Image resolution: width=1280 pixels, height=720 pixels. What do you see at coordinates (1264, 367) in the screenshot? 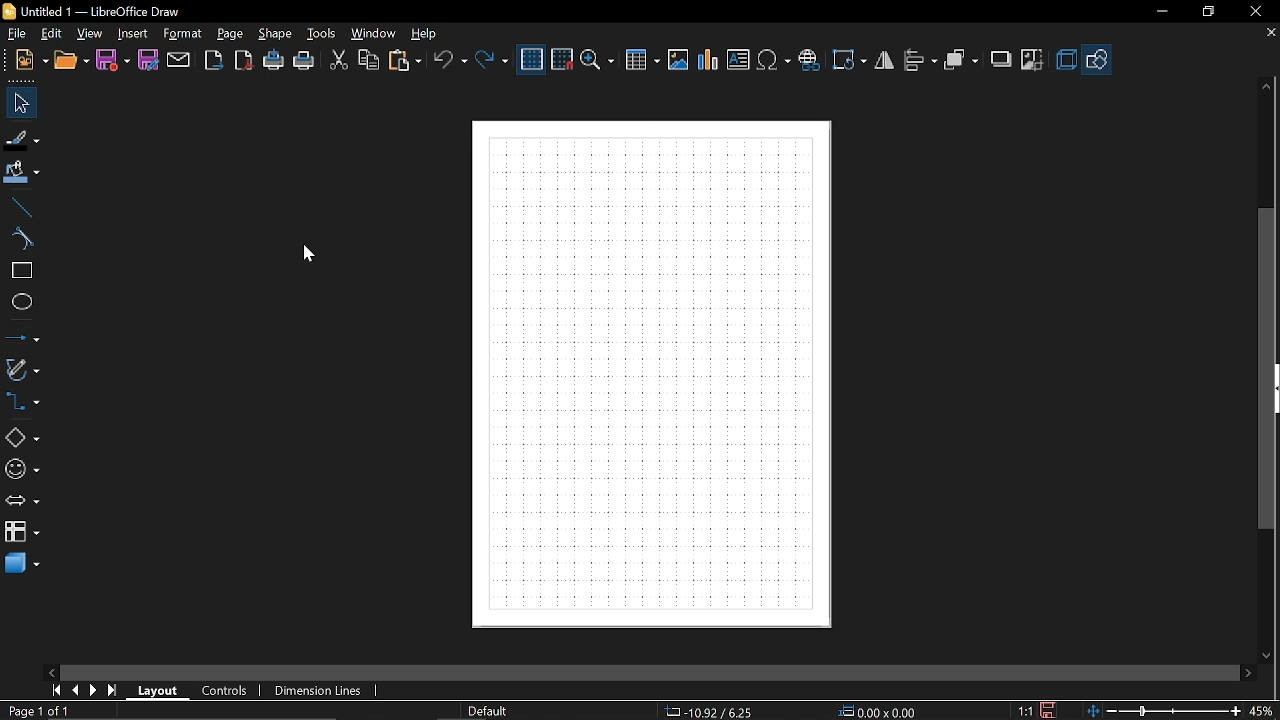
I see `Vertical scrollbar` at bounding box center [1264, 367].